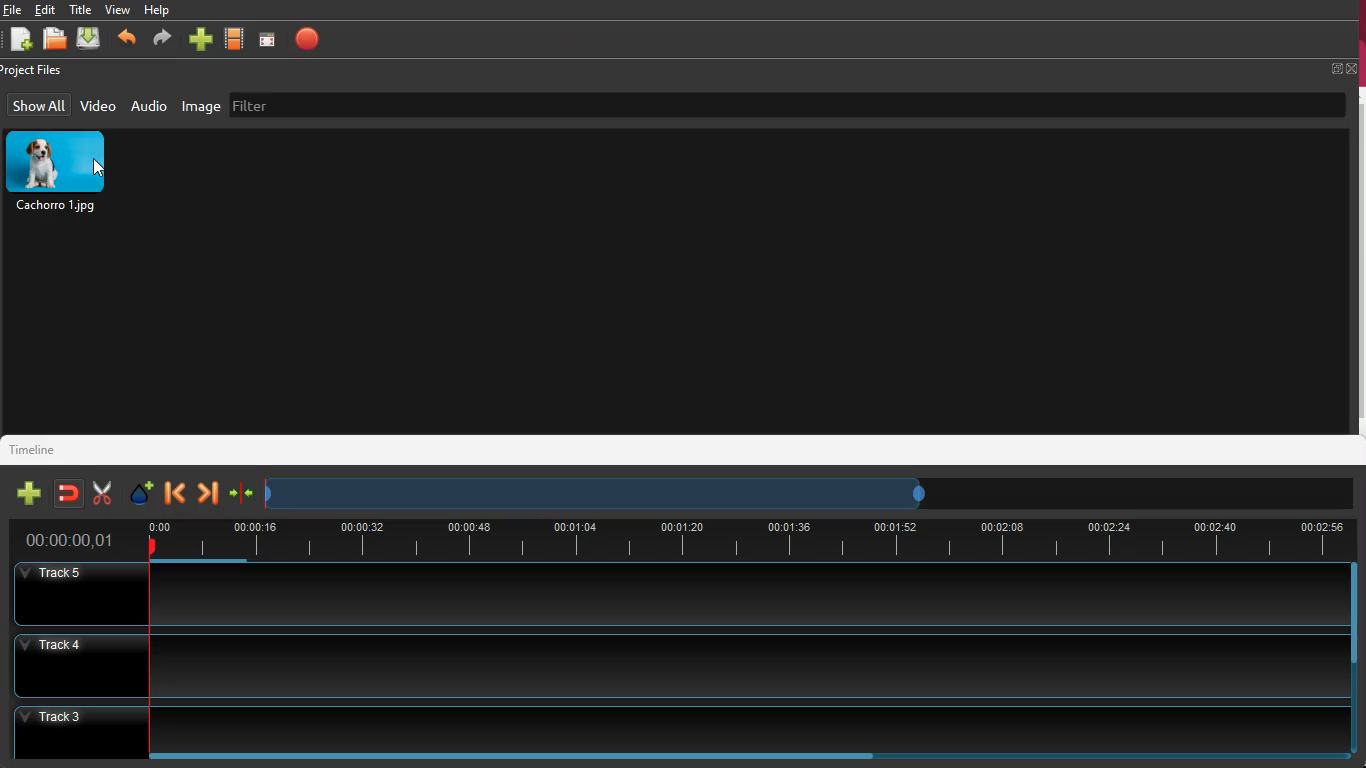  I want to click on scroll bar, so click(511, 756).